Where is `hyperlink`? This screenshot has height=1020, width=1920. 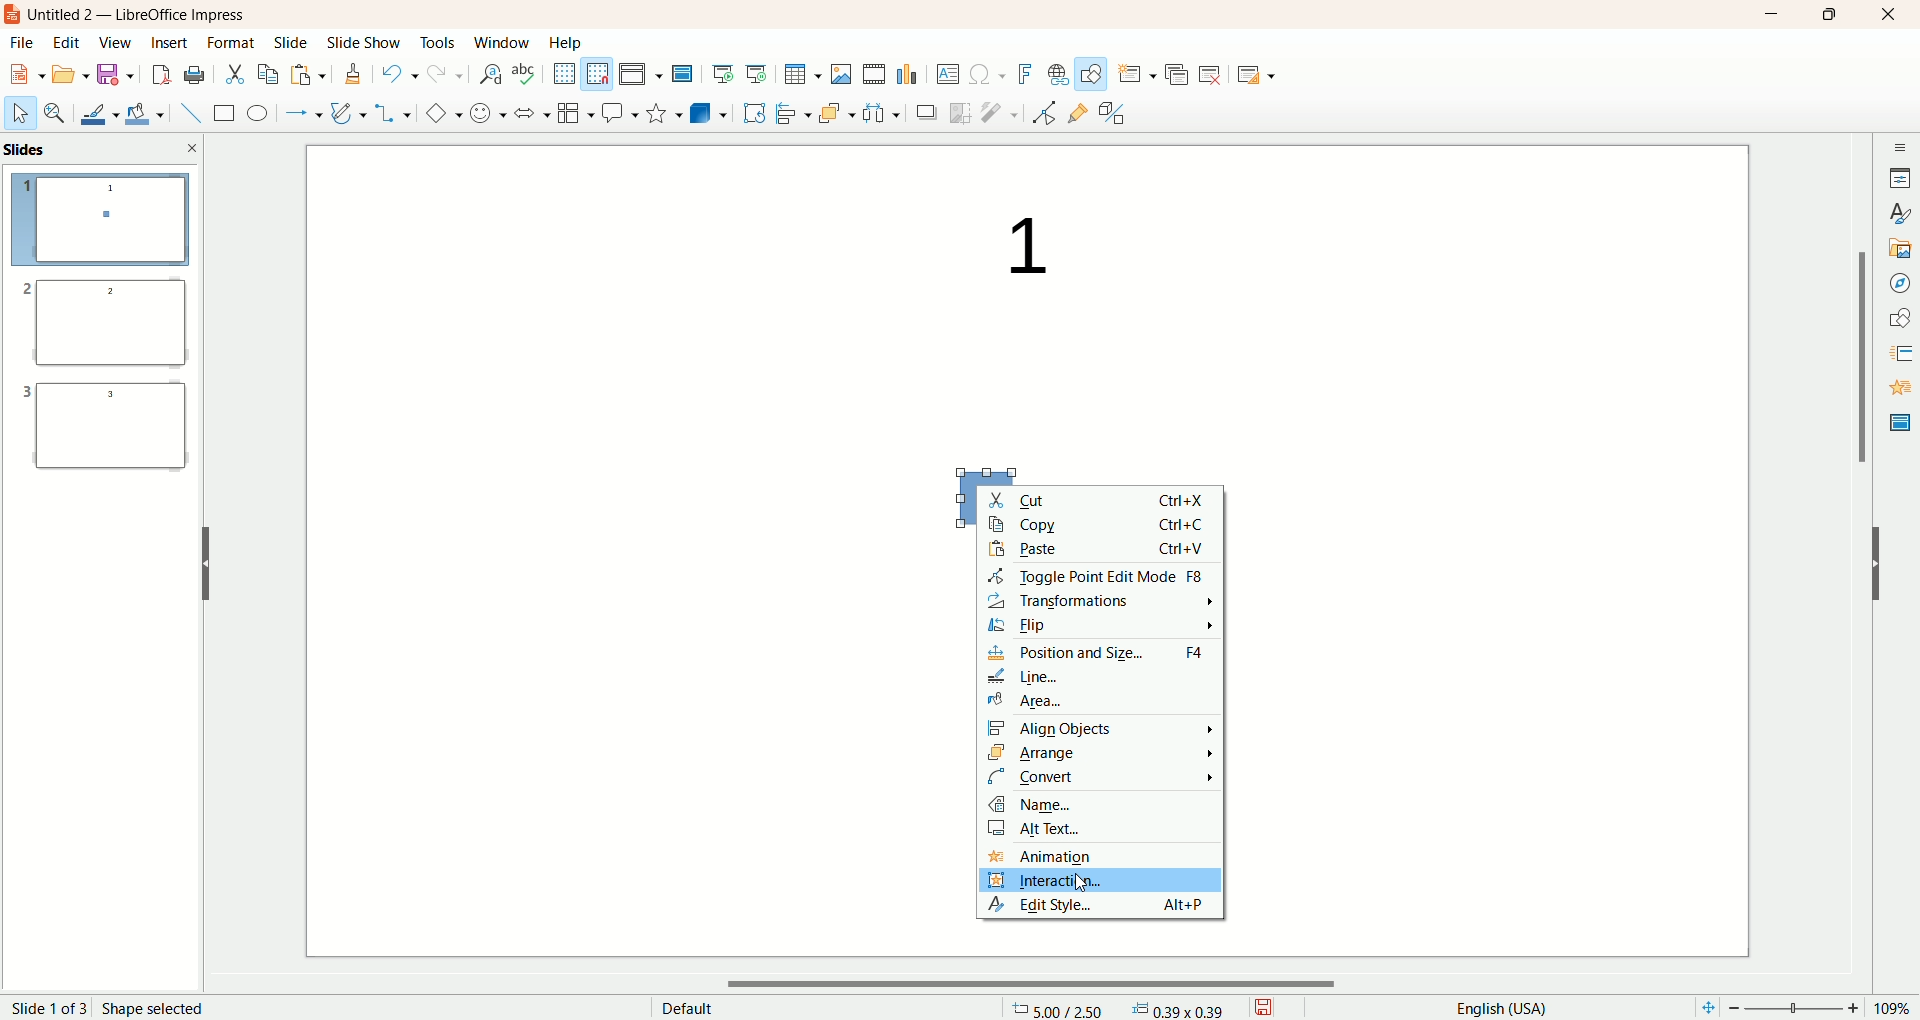
hyperlink is located at coordinates (1054, 75).